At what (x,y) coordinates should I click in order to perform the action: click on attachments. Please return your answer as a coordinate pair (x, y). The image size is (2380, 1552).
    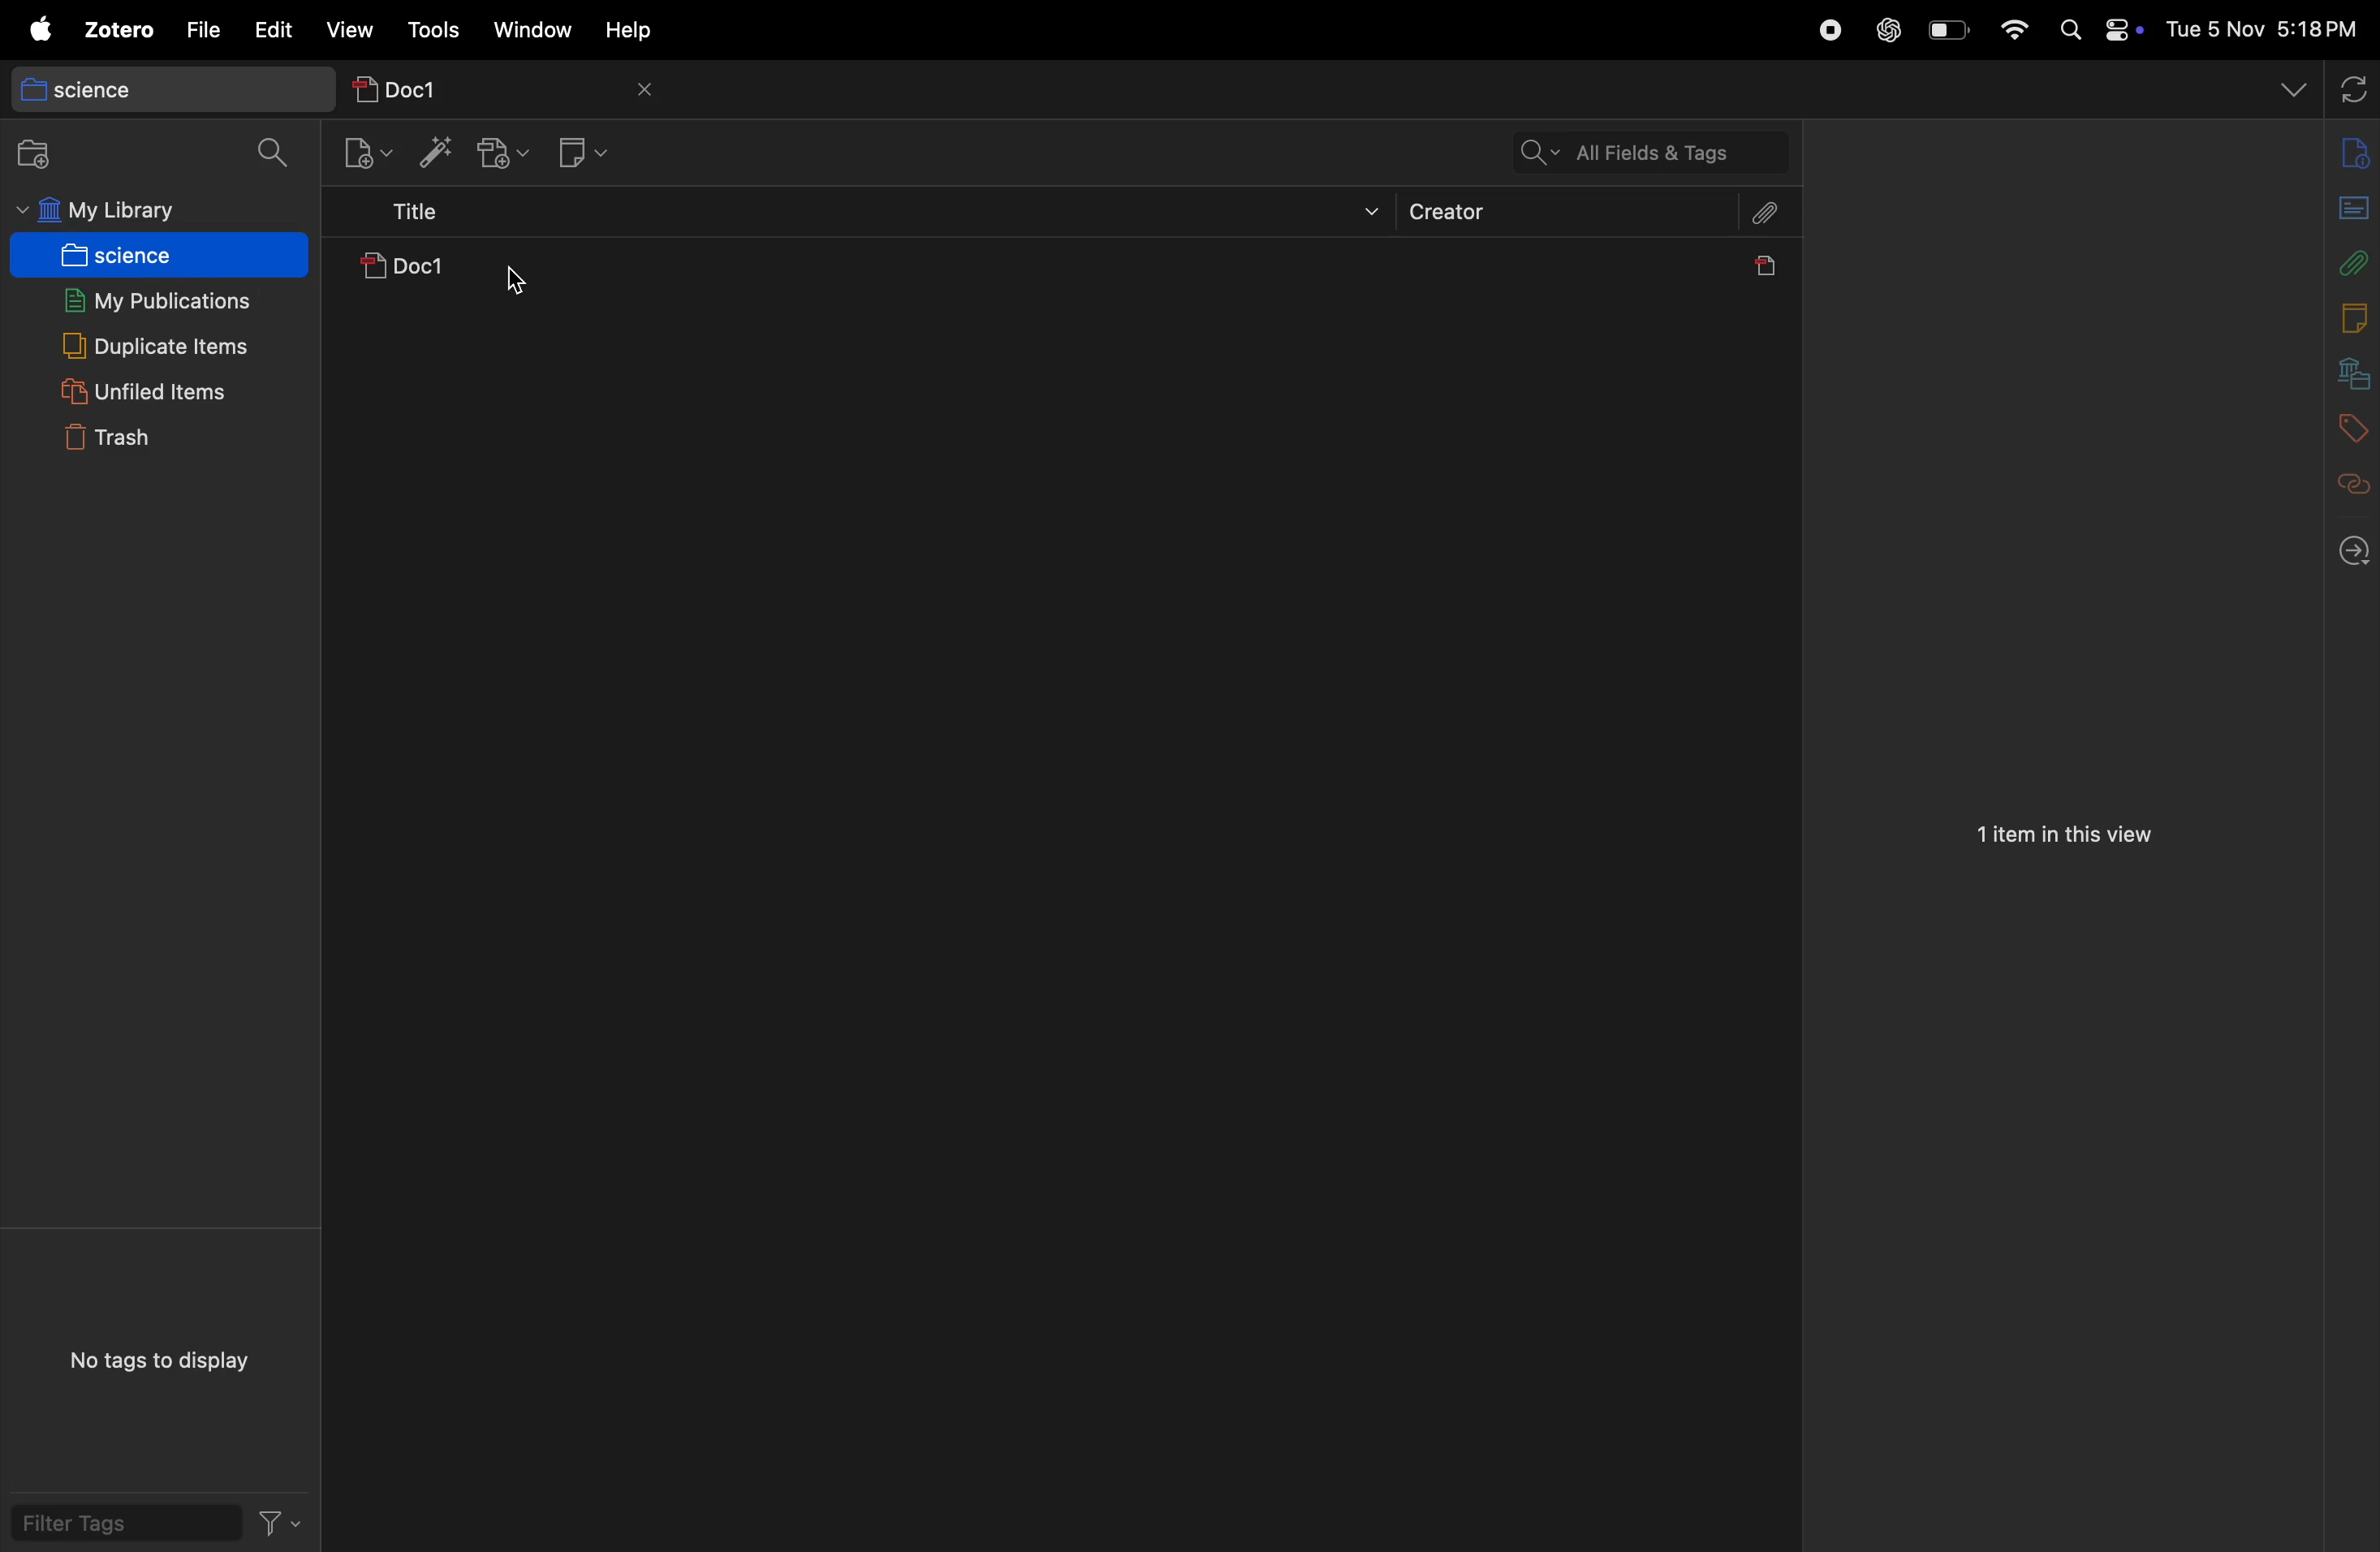
    Looking at the image, I should click on (1765, 219).